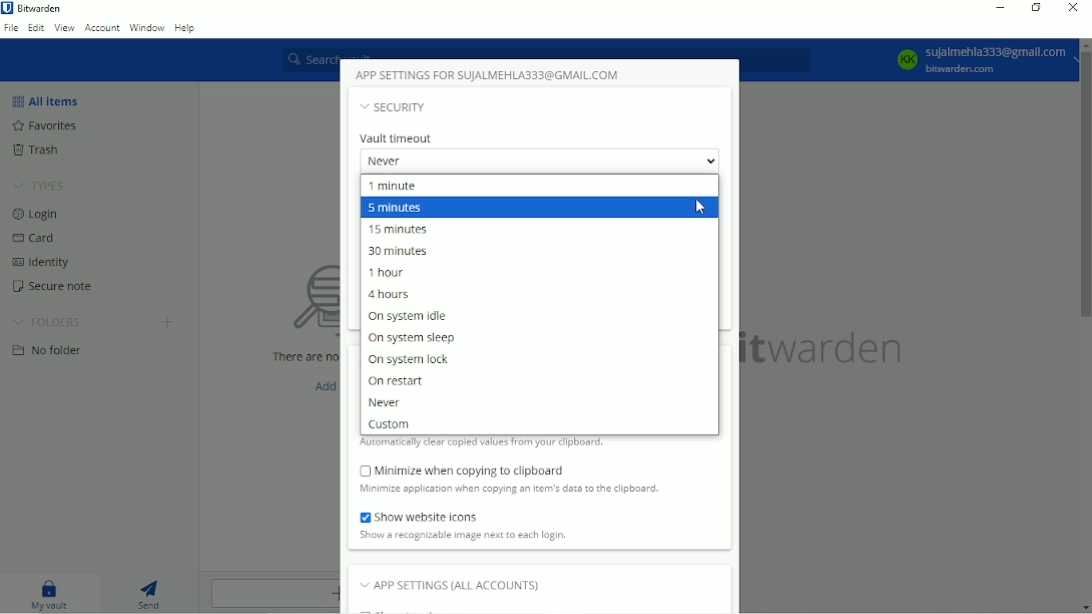  I want to click on Vault timeout, so click(399, 138).